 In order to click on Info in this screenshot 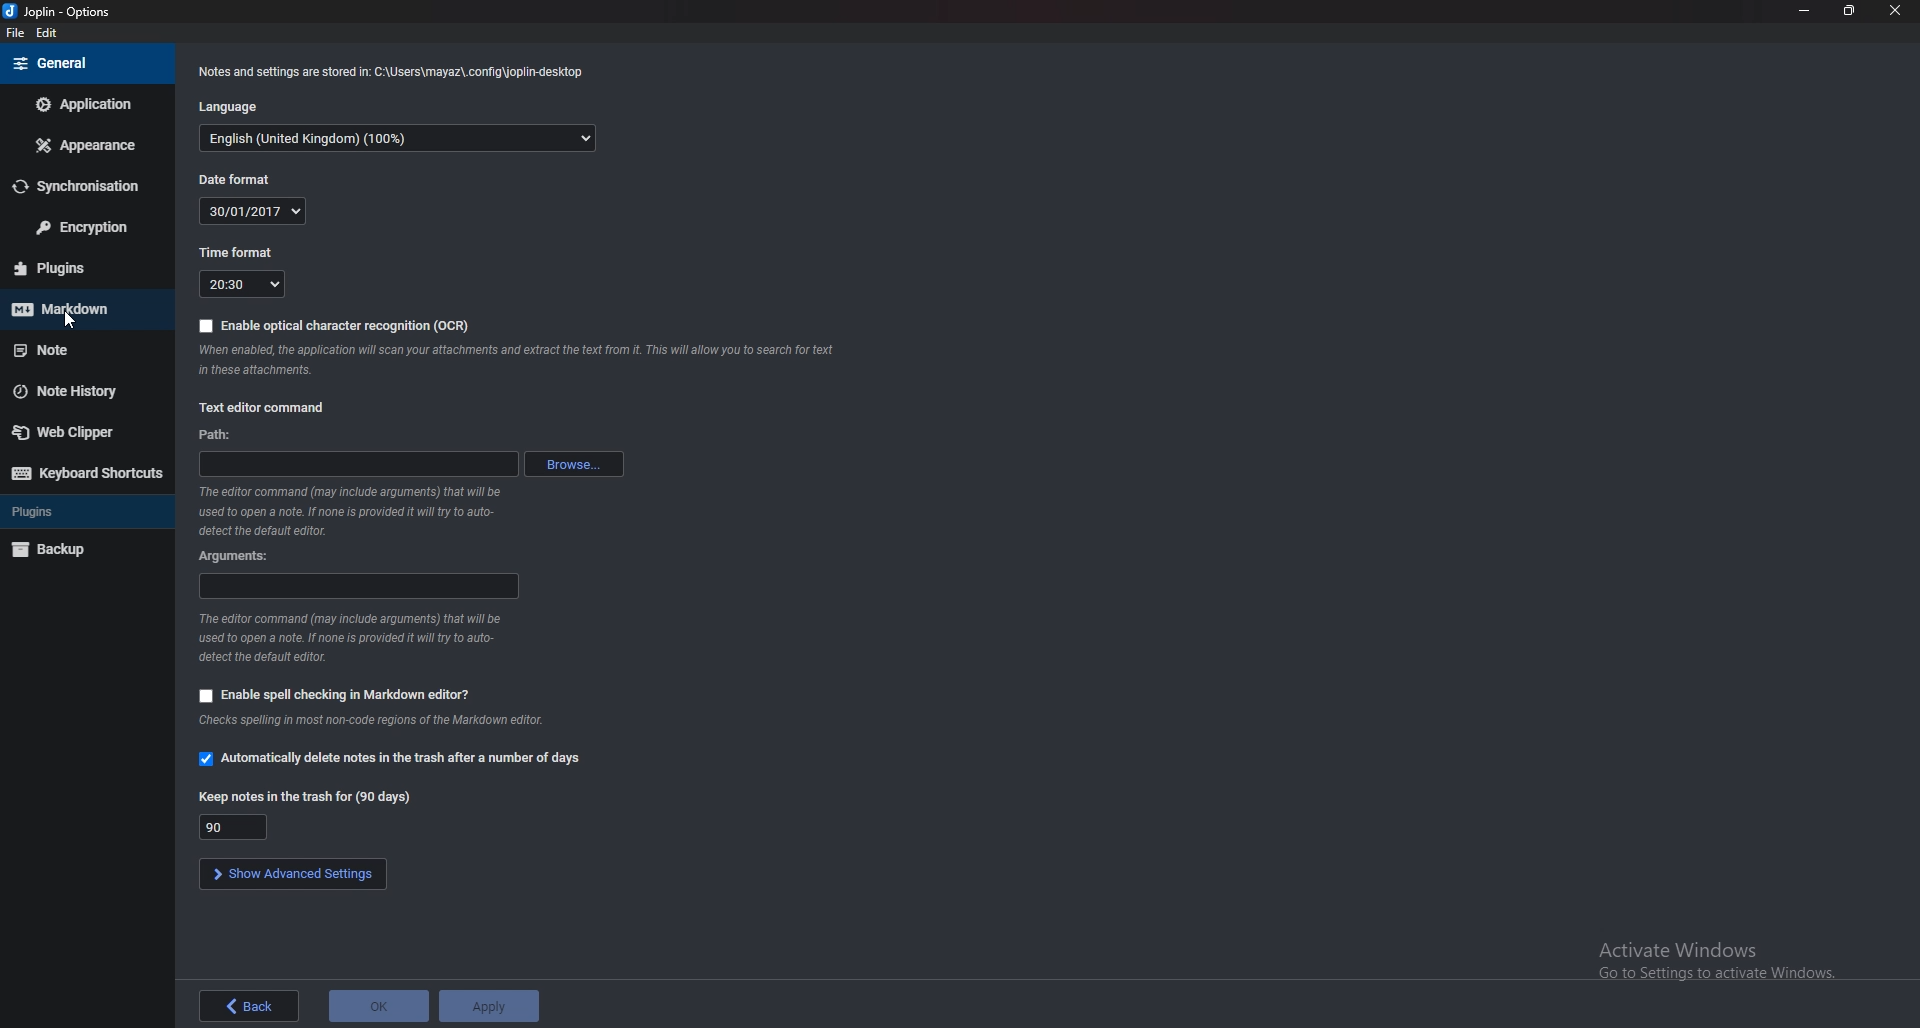, I will do `click(396, 71)`.